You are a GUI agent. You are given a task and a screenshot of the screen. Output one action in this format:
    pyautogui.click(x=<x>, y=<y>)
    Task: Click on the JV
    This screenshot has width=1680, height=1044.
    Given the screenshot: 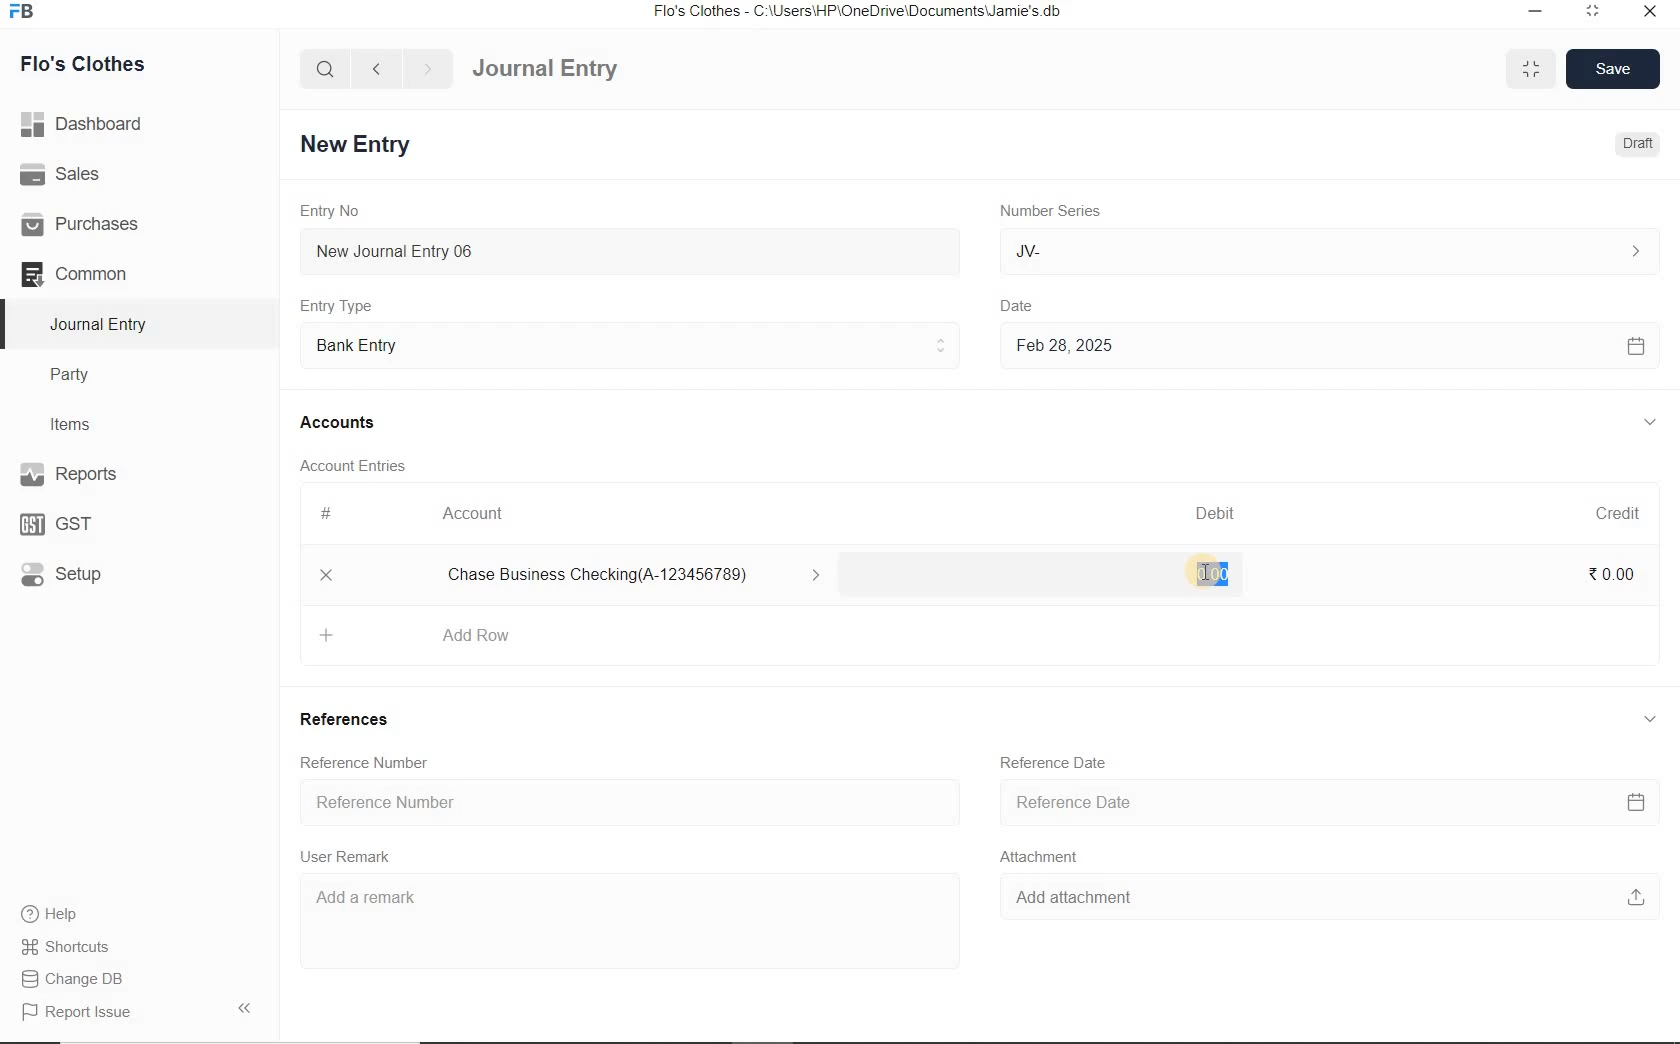 What is the action you would take?
    pyautogui.click(x=1325, y=251)
    